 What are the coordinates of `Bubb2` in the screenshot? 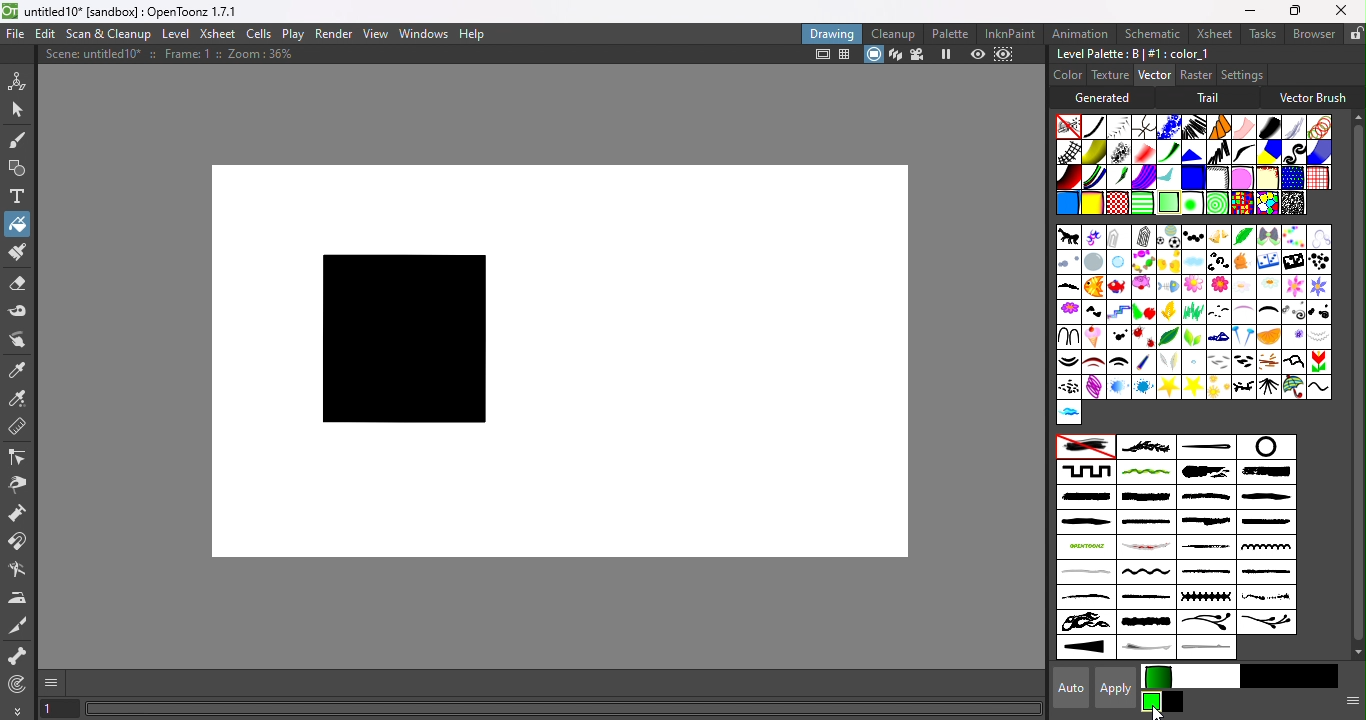 It's located at (1119, 262).